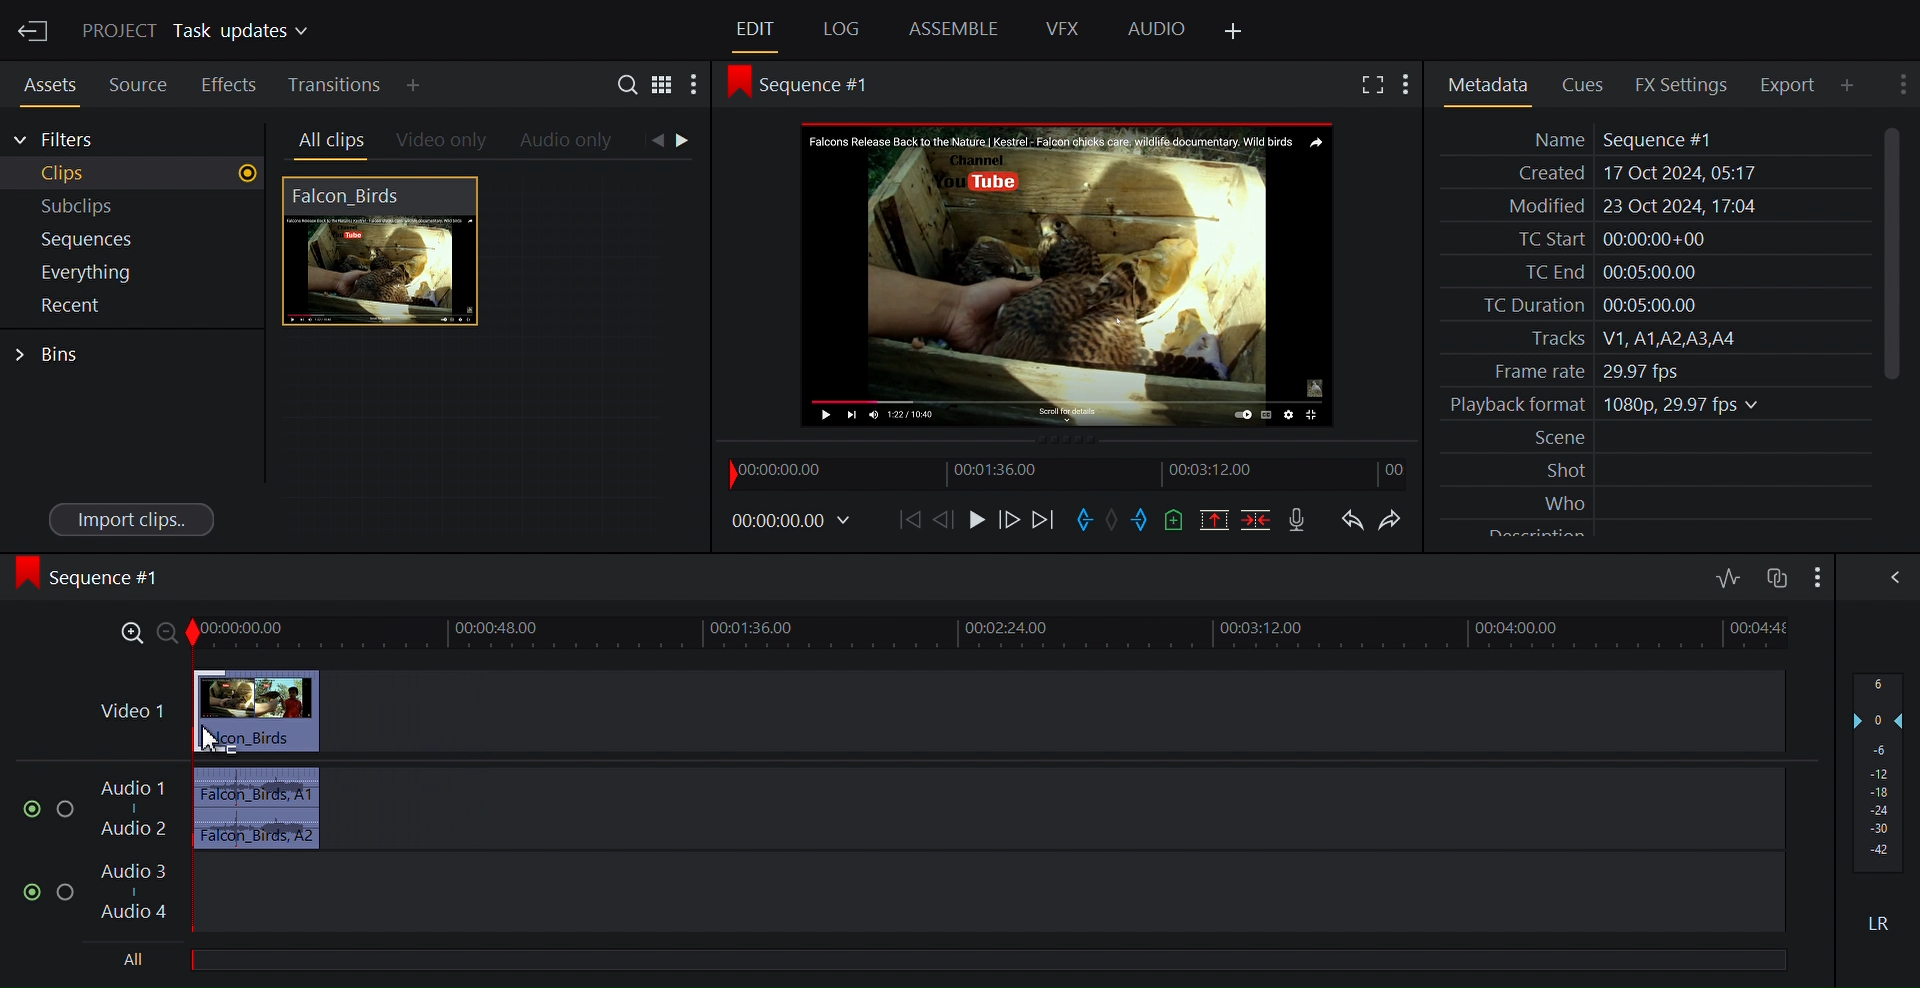 The image size is (1920, 988). What do you see at coordinates (1299, 521) in the screenshot?
I see `Record a voice over` at bounding box center [1299, 521].